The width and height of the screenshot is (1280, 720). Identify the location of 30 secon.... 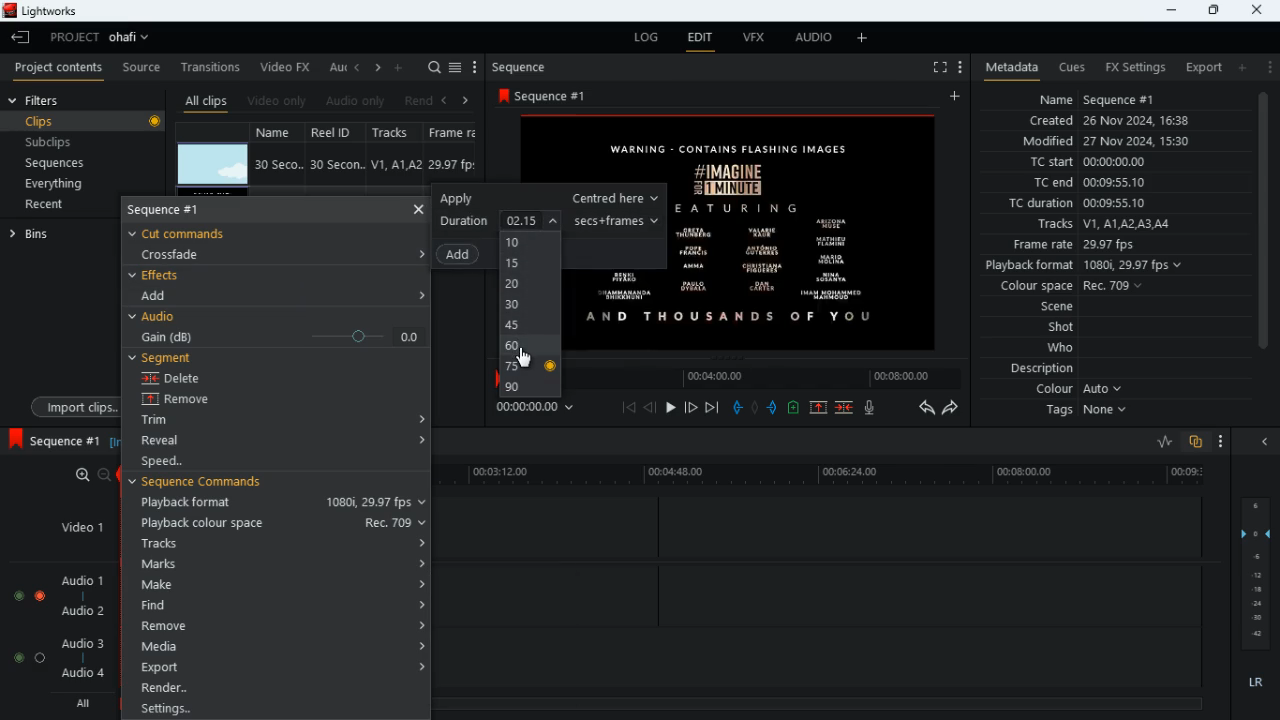
(334, 165).